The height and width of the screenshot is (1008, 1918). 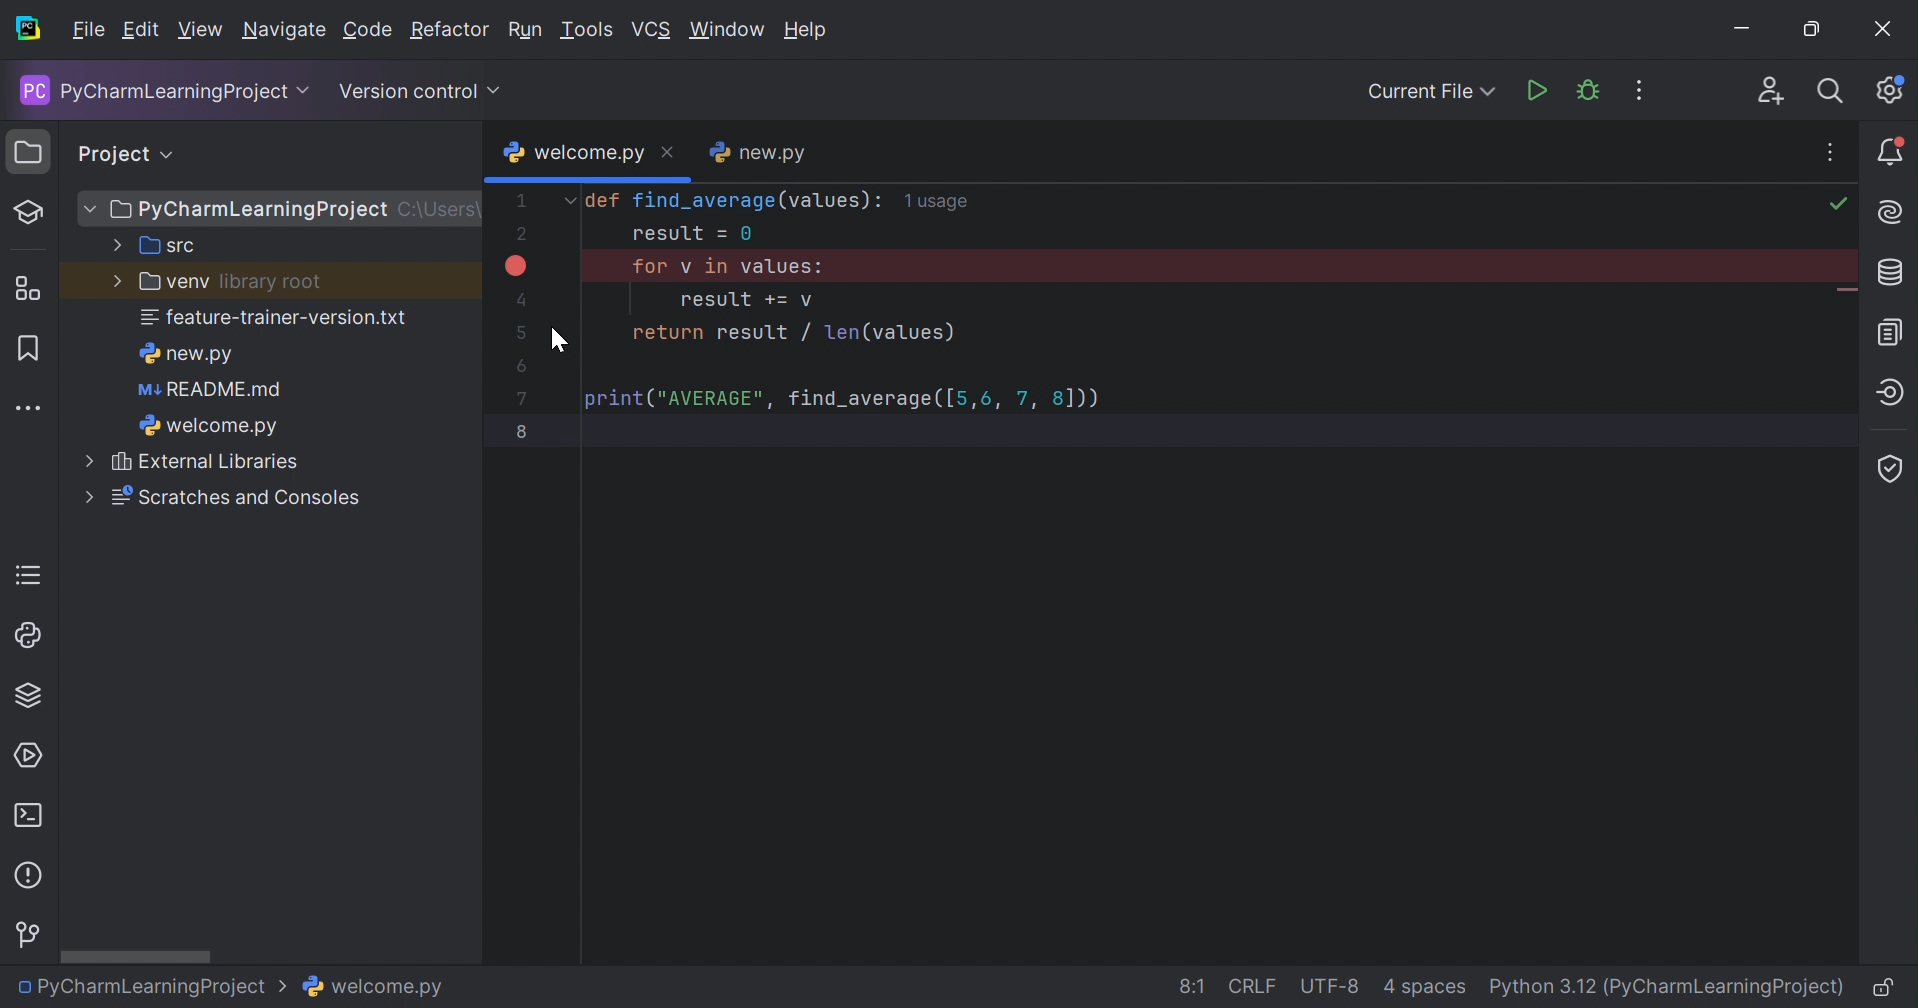 I want to click on Debug 'welcome.py', so click(x=1587, y=91).